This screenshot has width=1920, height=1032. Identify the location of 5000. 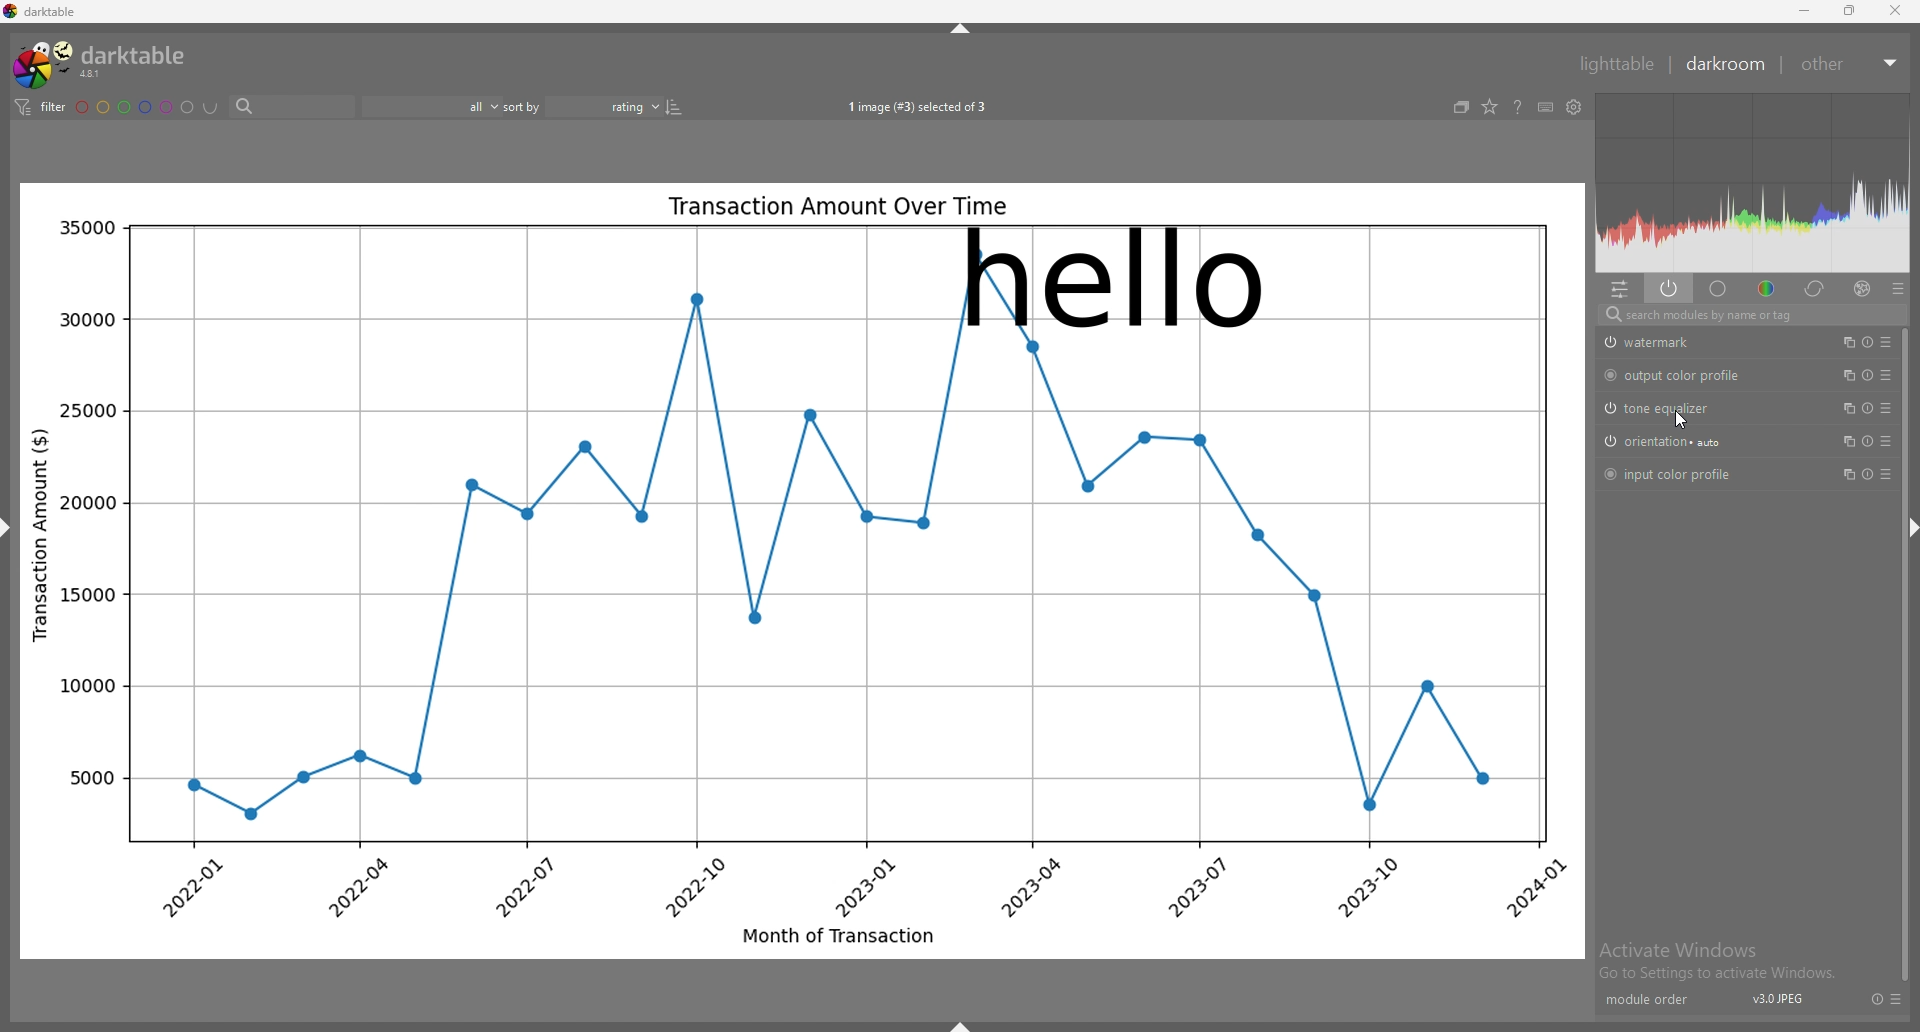
(90, 777).